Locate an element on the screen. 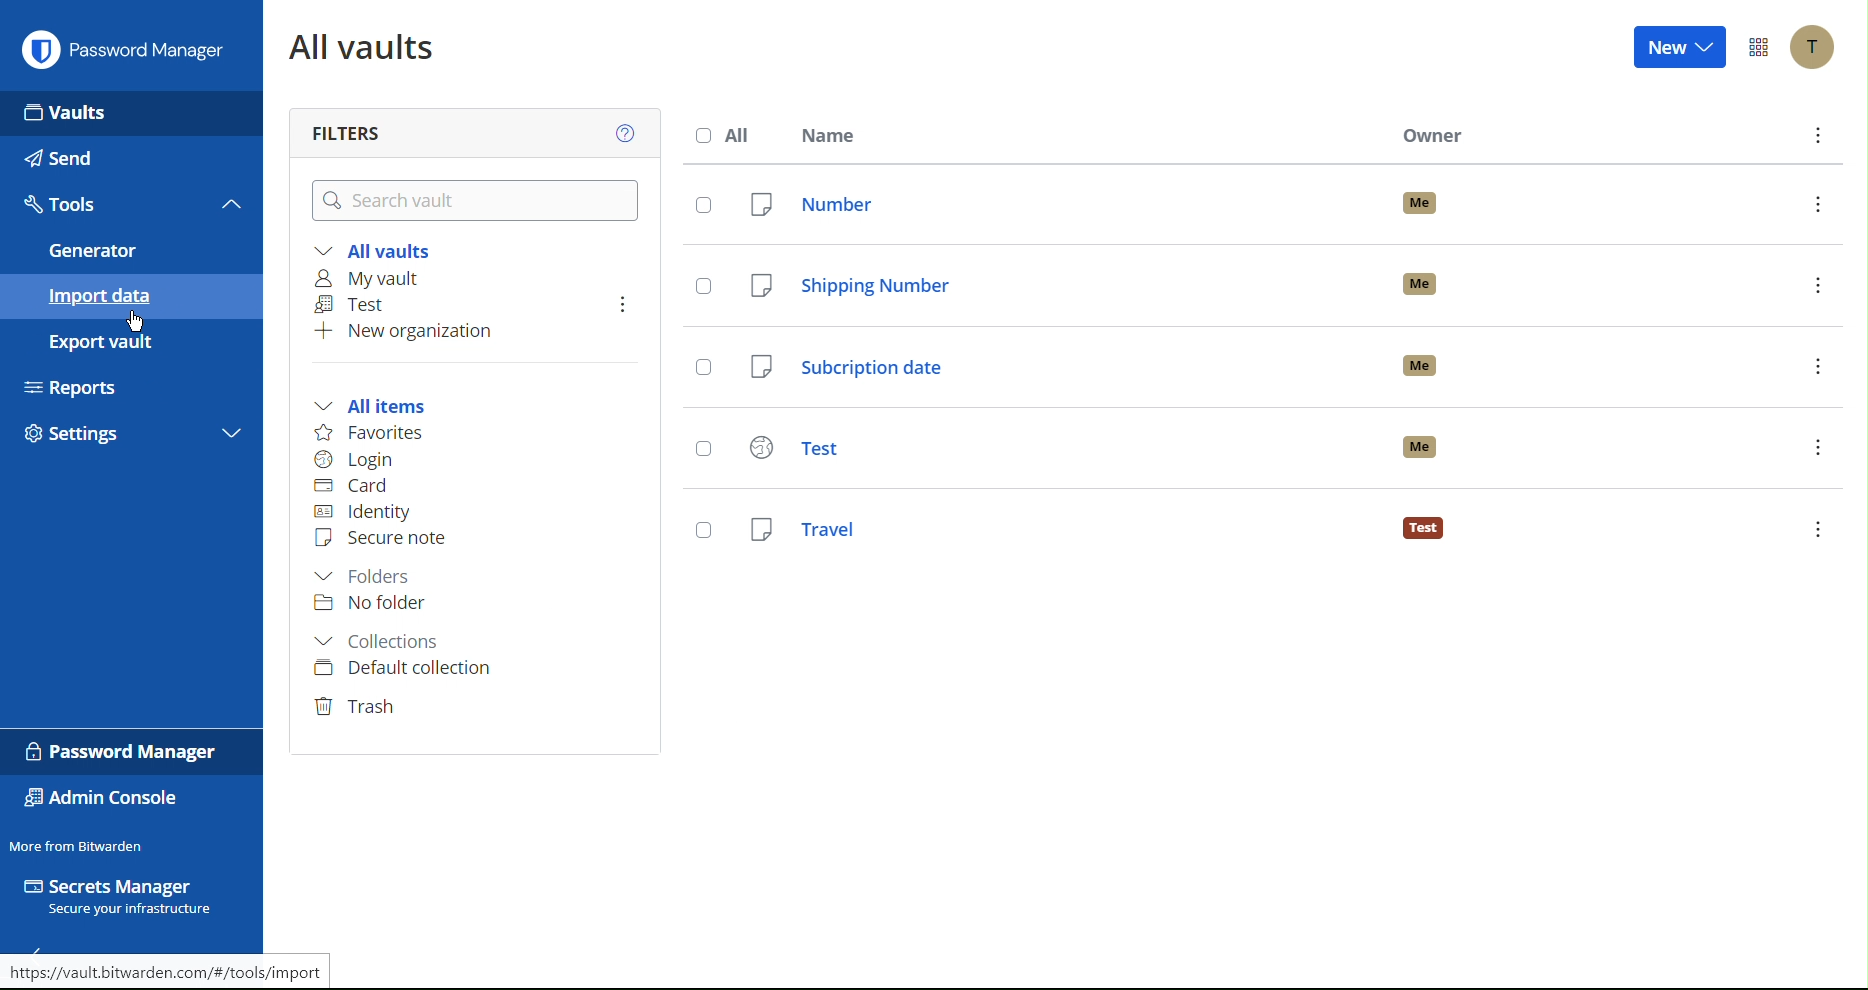 This screenshot has width=1868, height=990. Password Manager is located at coordinates (124, 752).